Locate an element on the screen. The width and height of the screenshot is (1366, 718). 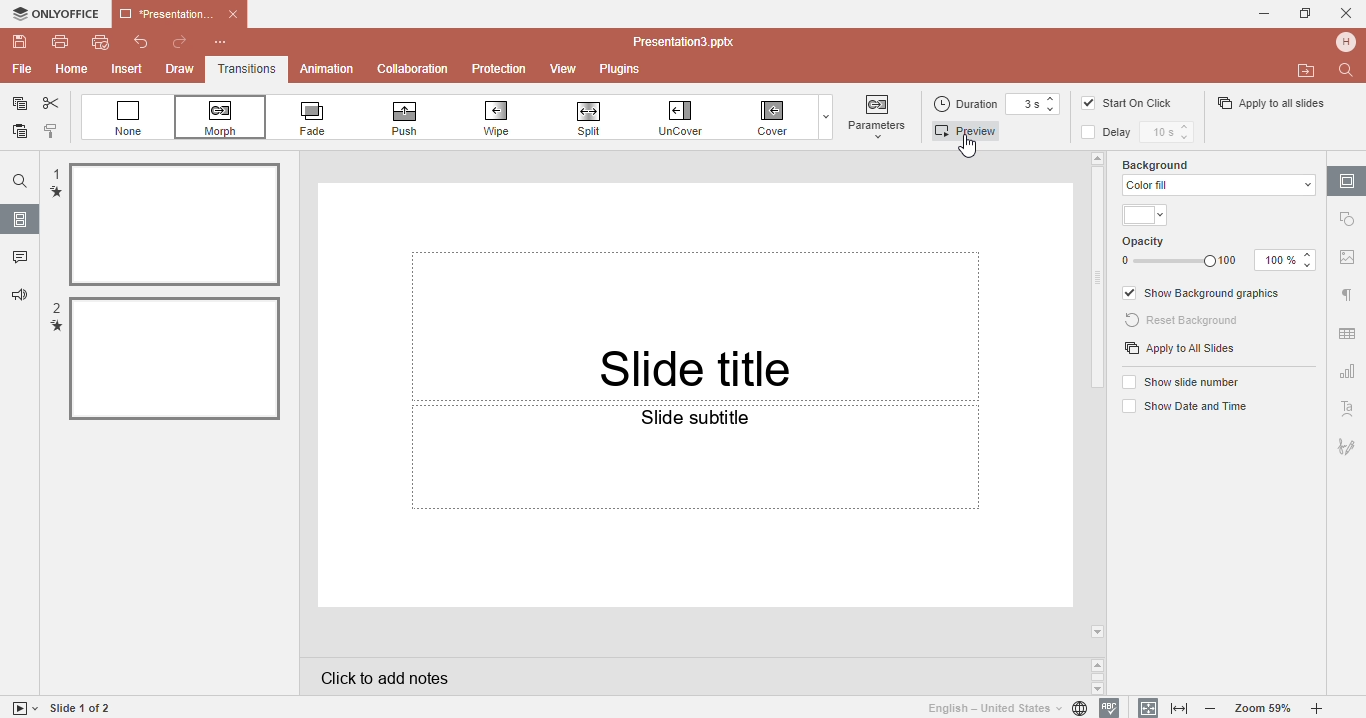
Spill is located at coordinates (597, 115).